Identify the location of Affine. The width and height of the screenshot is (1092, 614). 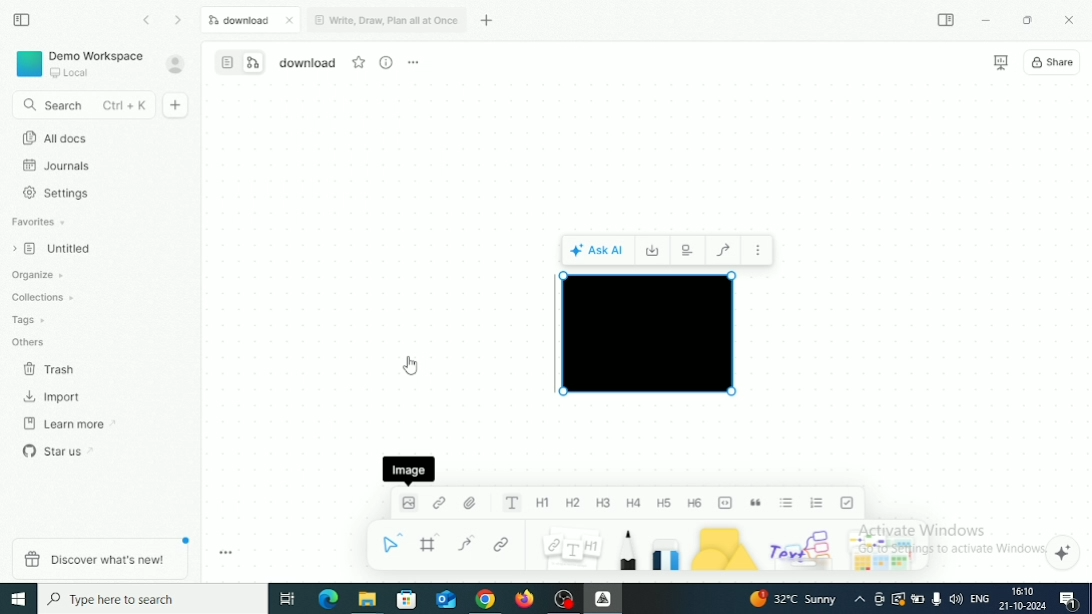
(603, 598).